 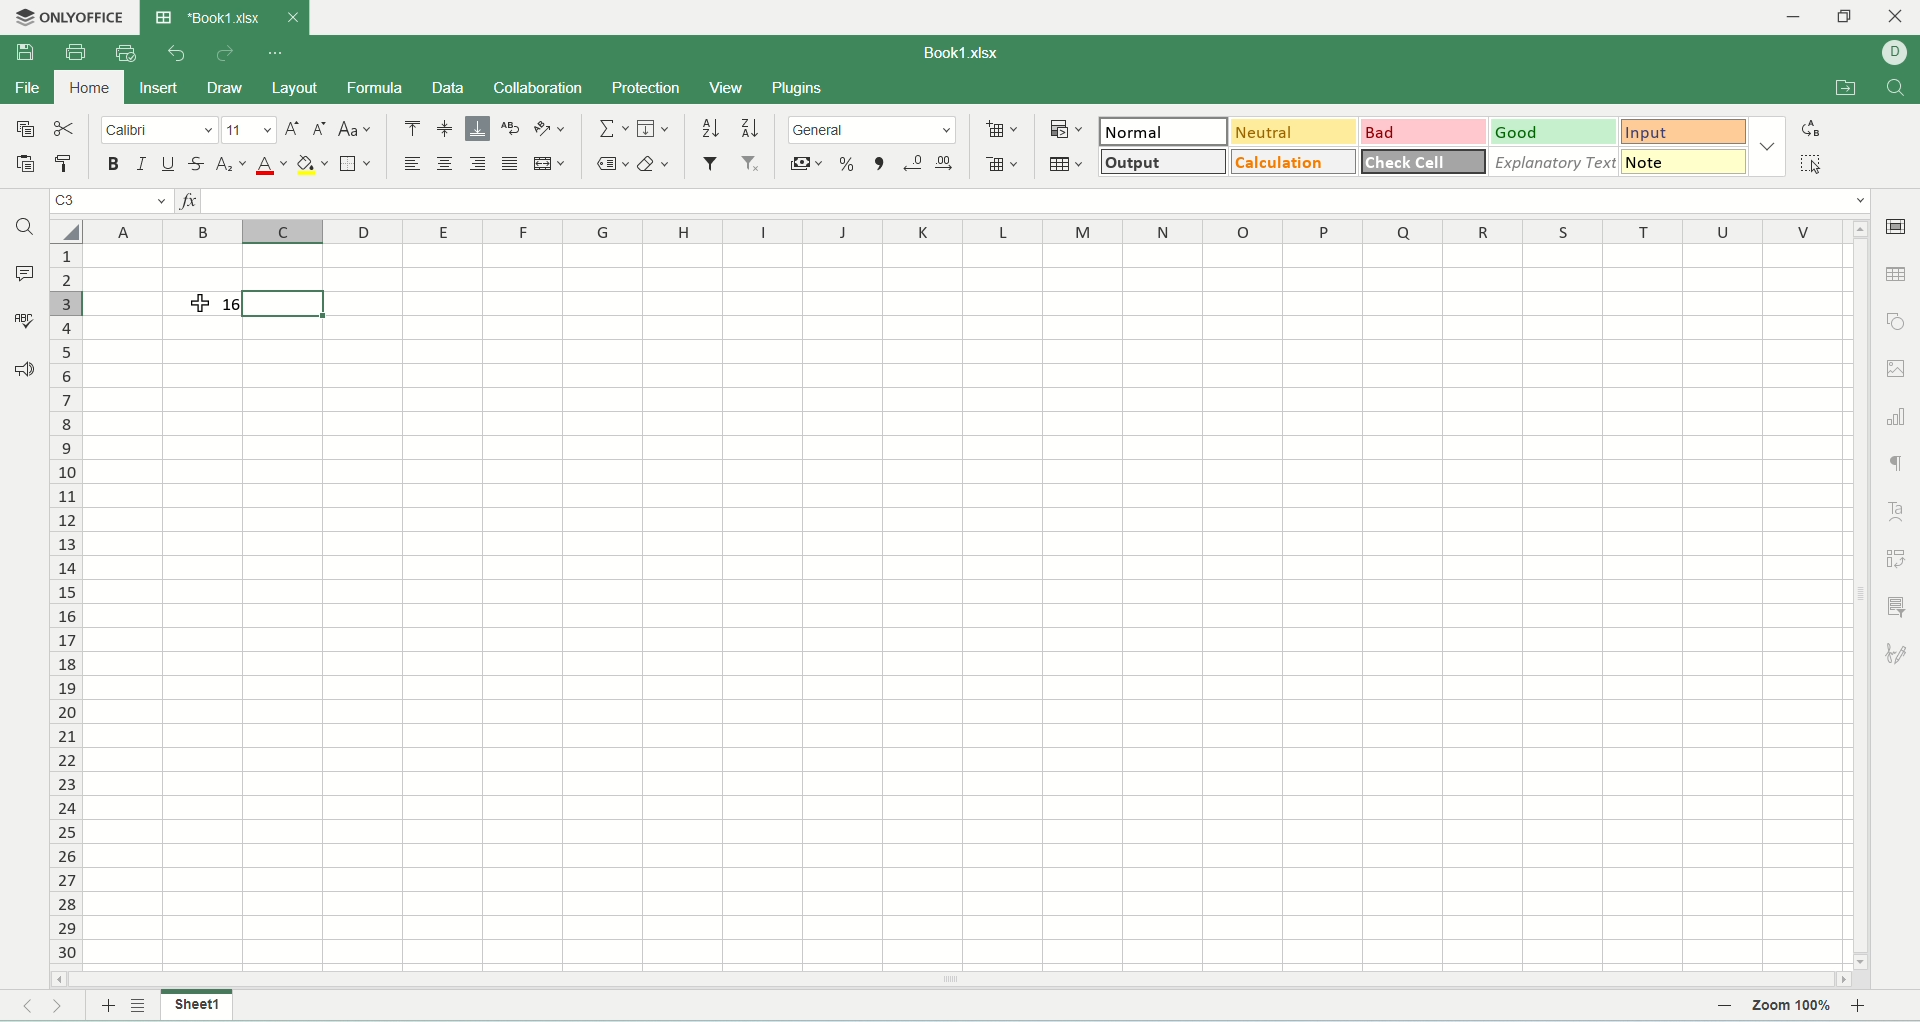 I want to click on table setting, so click(x=1898, y=273).